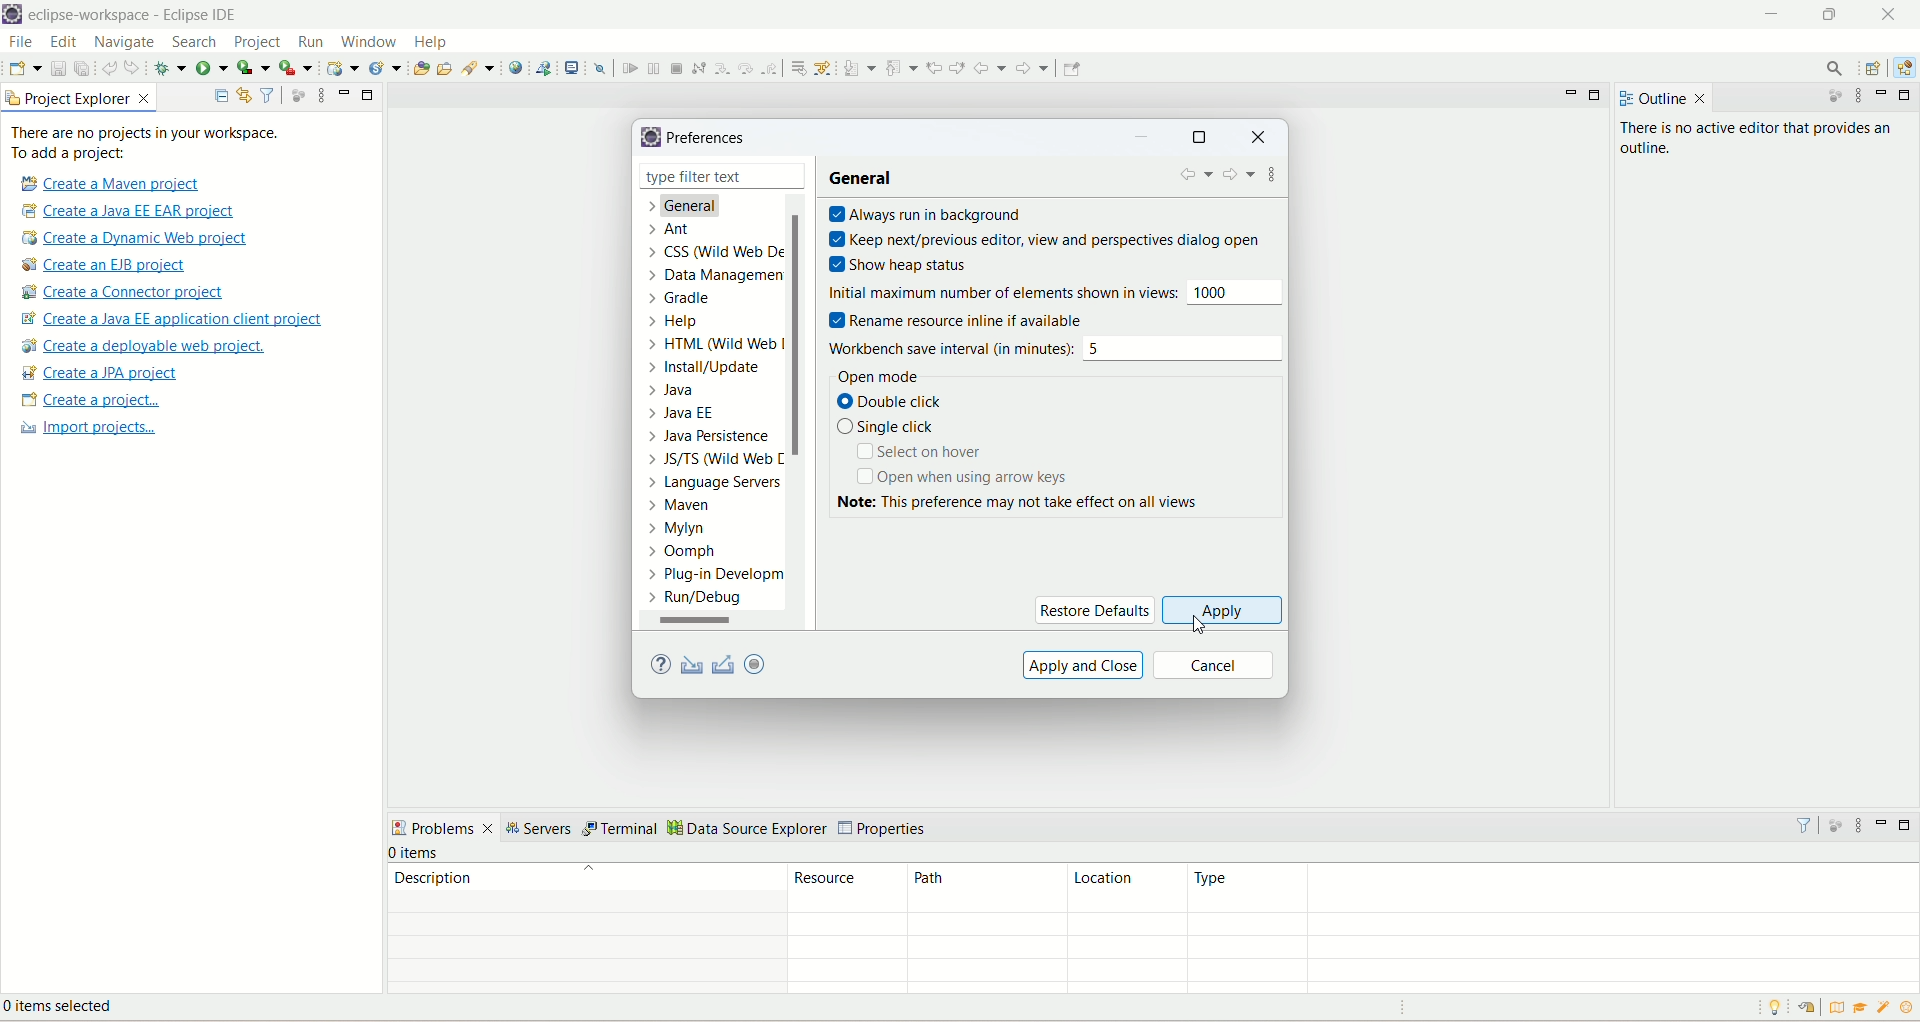 The image size is (1920, 1022). Describe the element at coordinates (934, 68) in the screenshot. I see `previous edit location` at that location.